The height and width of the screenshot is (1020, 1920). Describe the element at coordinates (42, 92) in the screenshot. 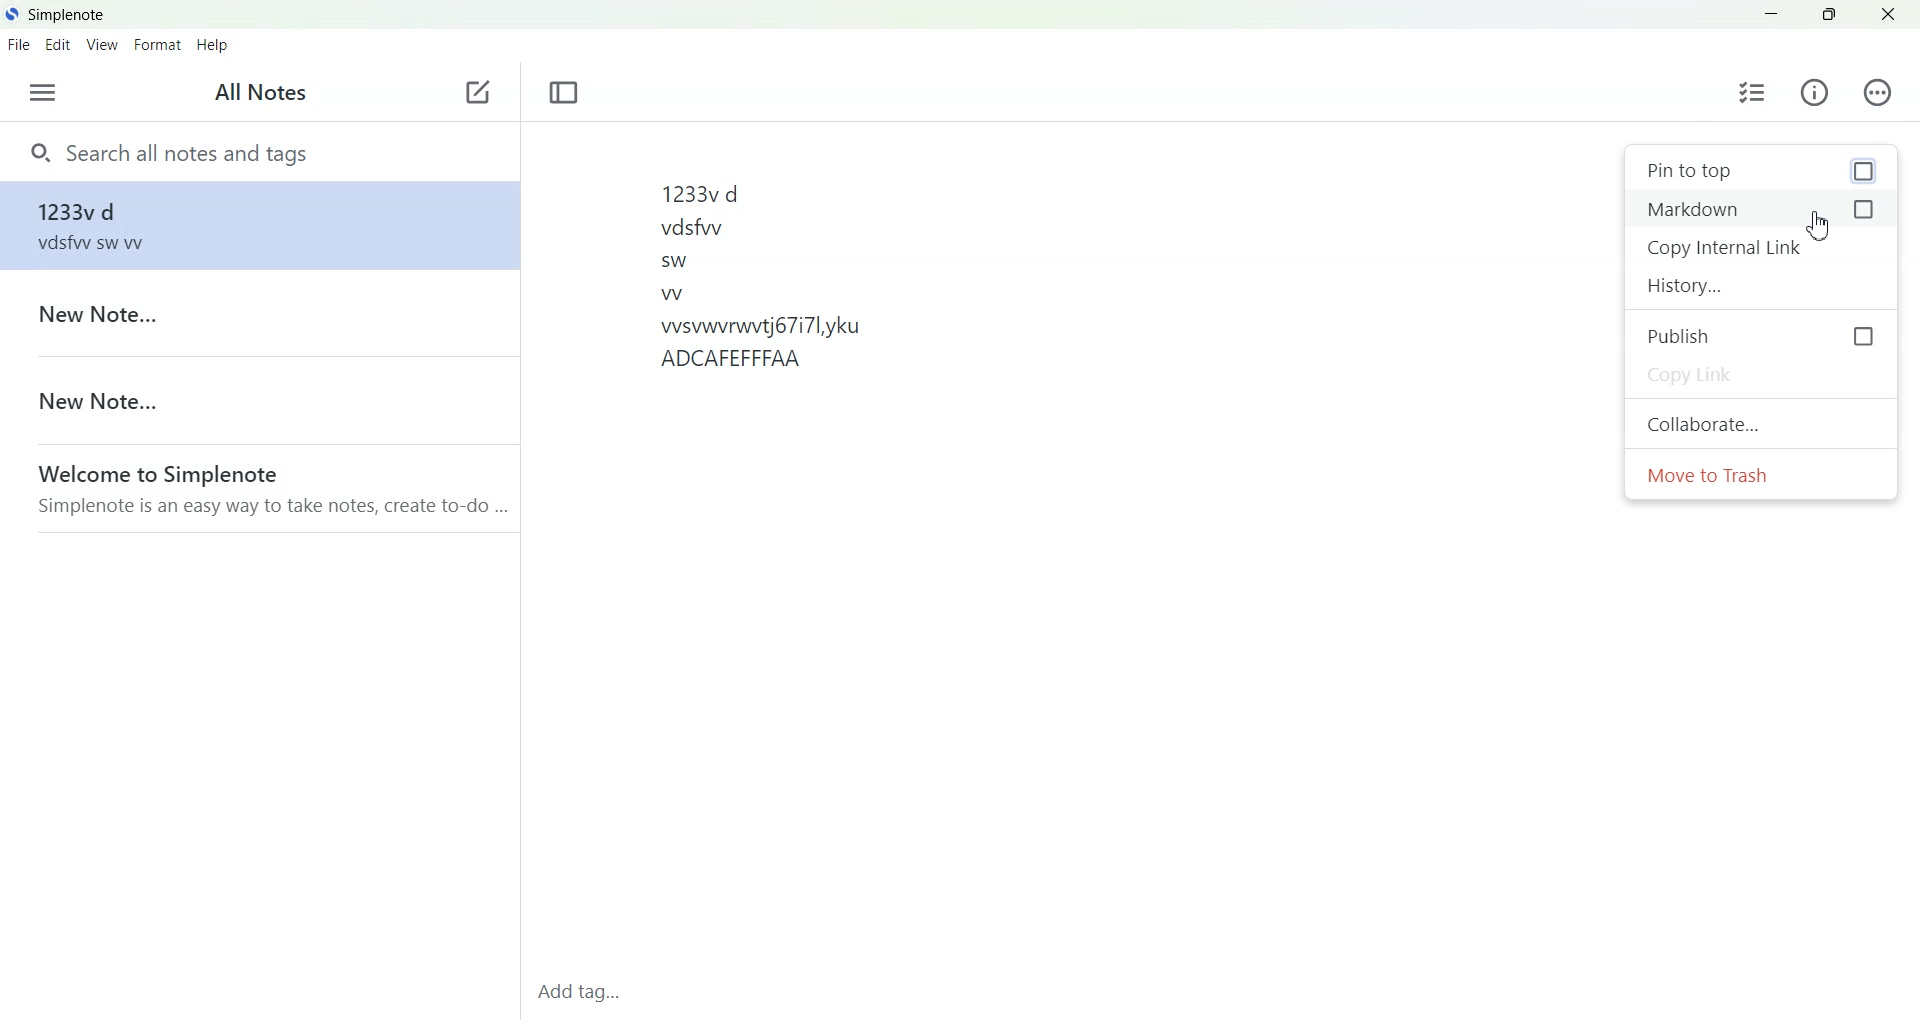

I see `Menu` at that location.